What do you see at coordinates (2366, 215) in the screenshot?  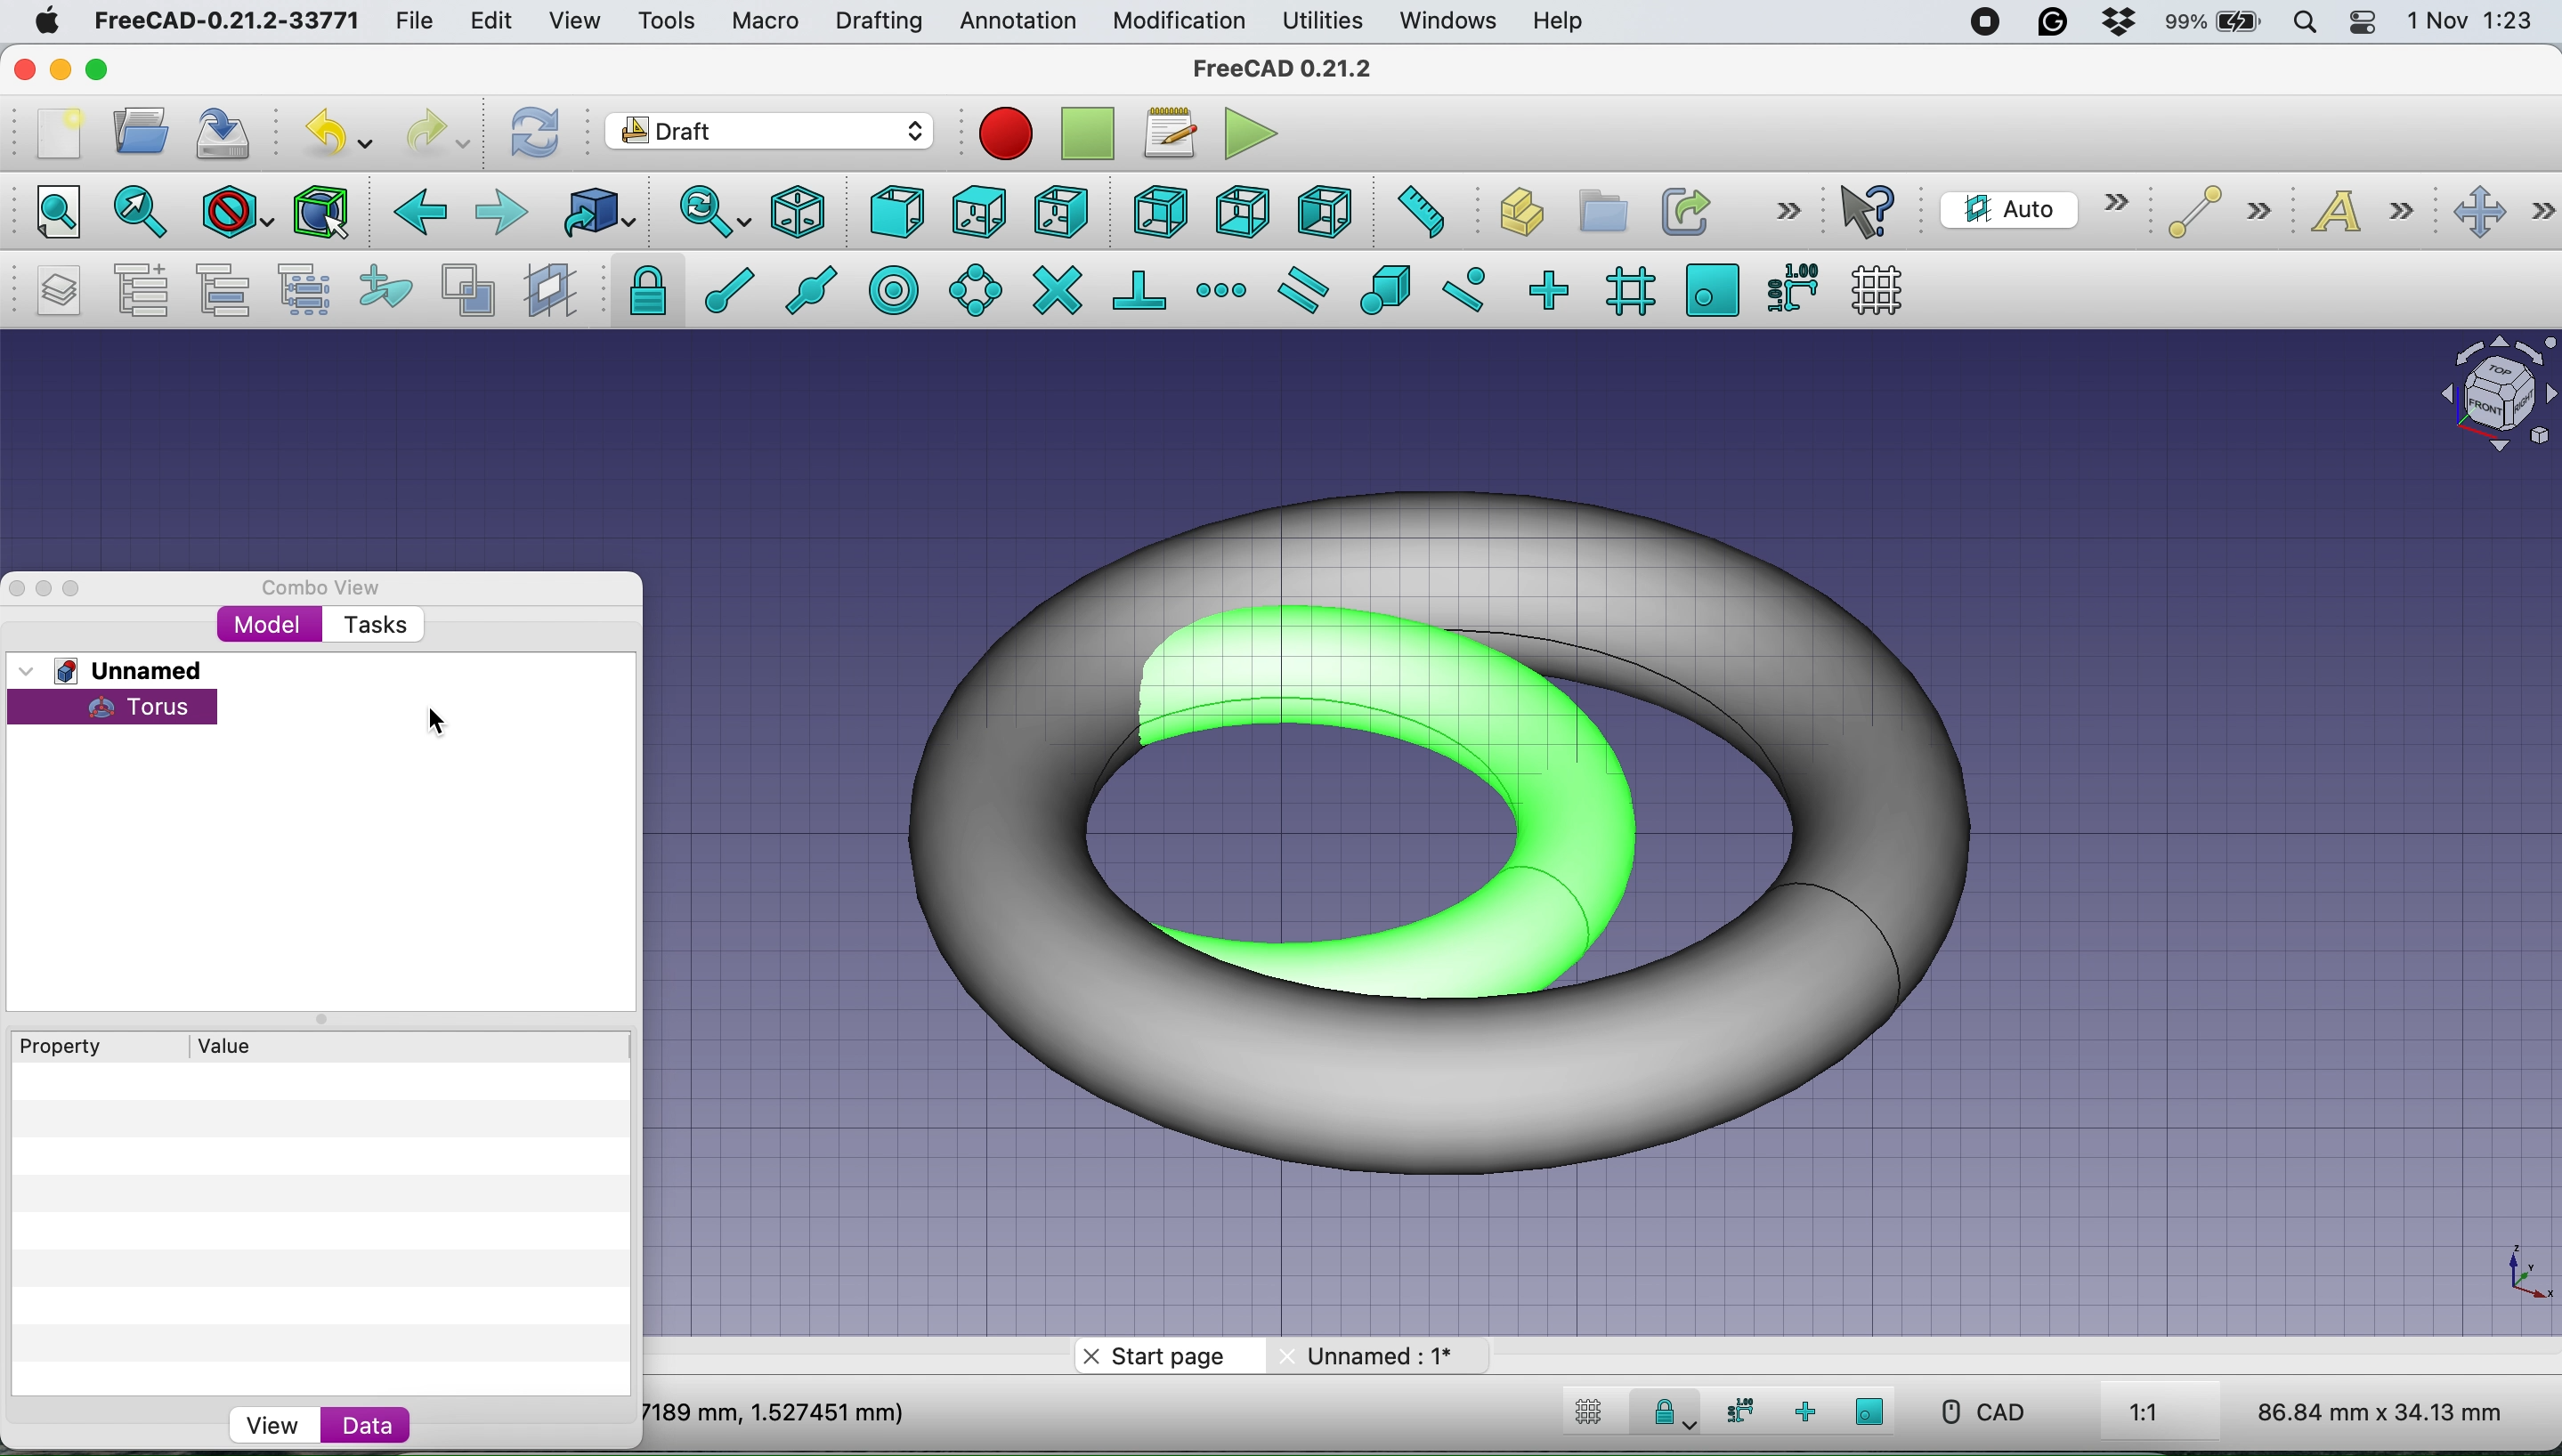 I see `text` at bounding box center [2366, 215].